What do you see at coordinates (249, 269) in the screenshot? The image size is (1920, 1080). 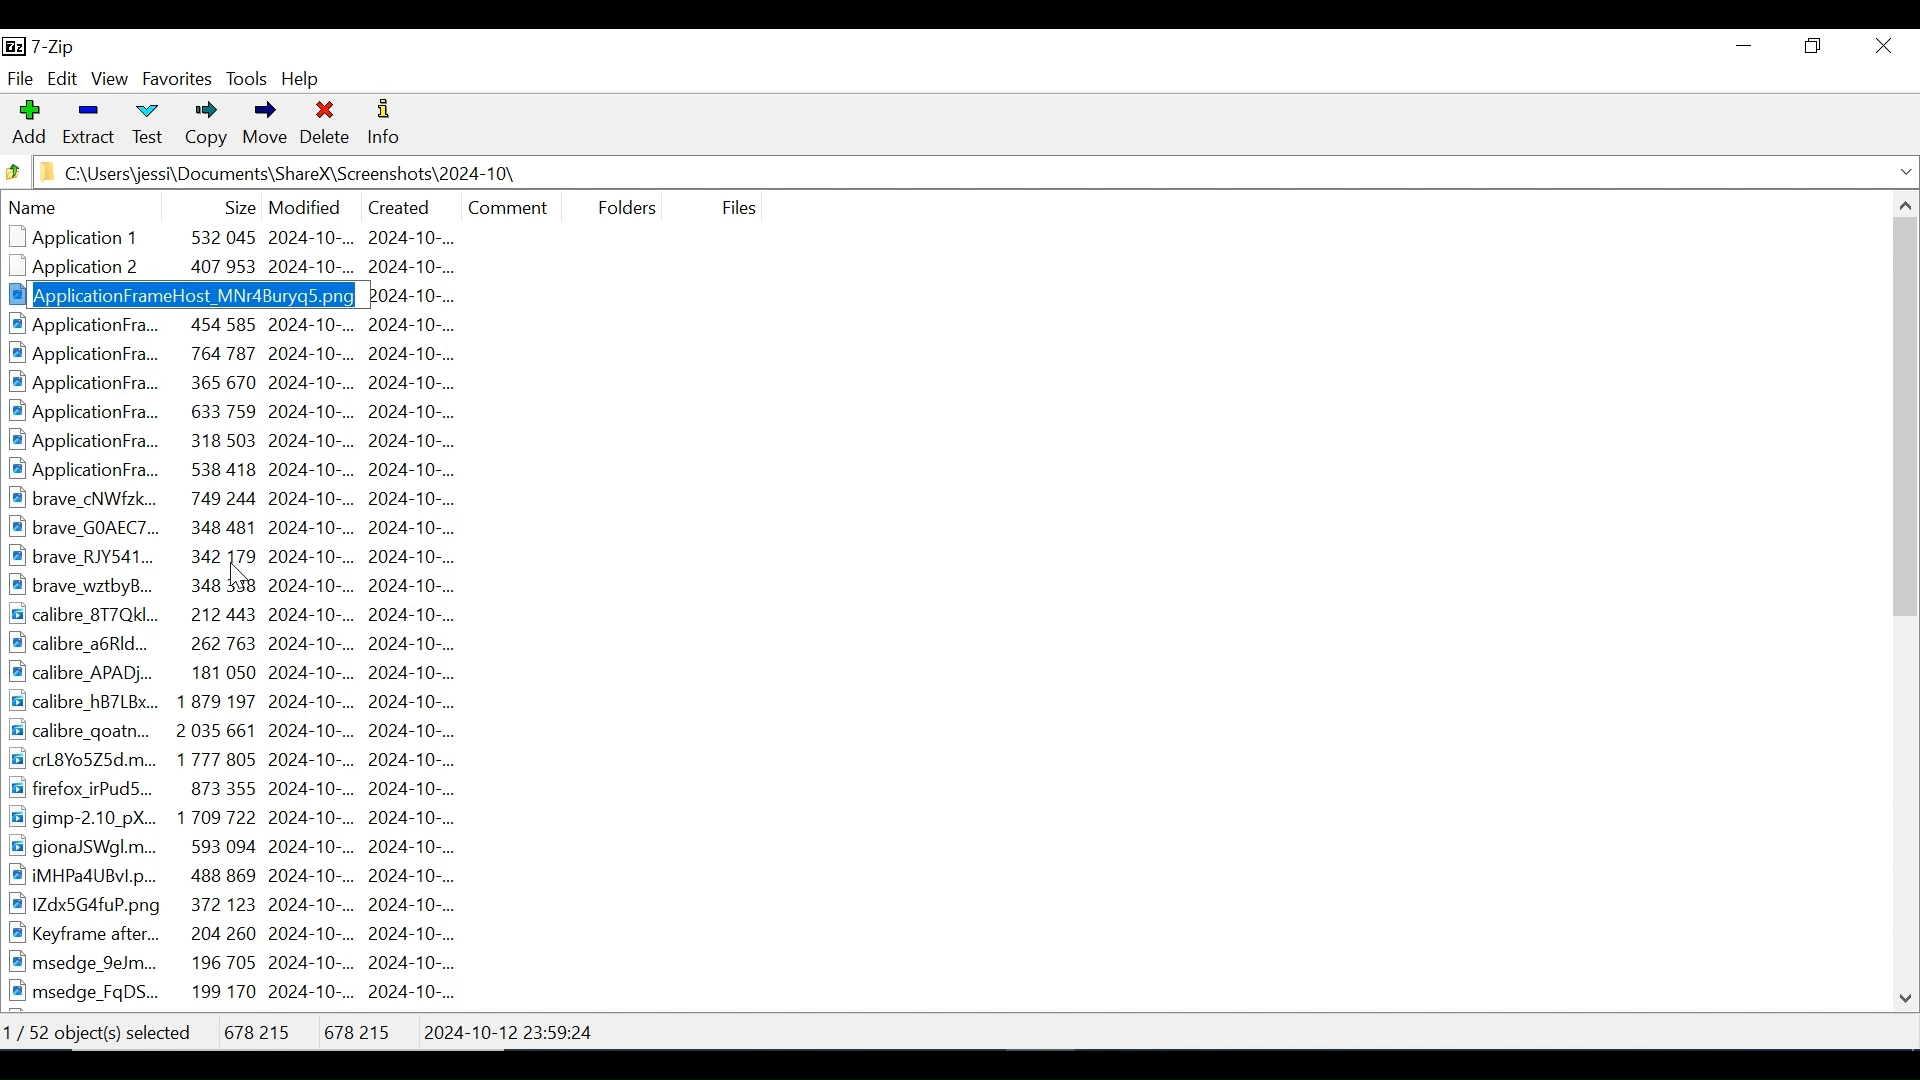 I see ` Application2 ~~ 407 953 2024-10-... 2024-10-...` at bounding box center [249, 269].